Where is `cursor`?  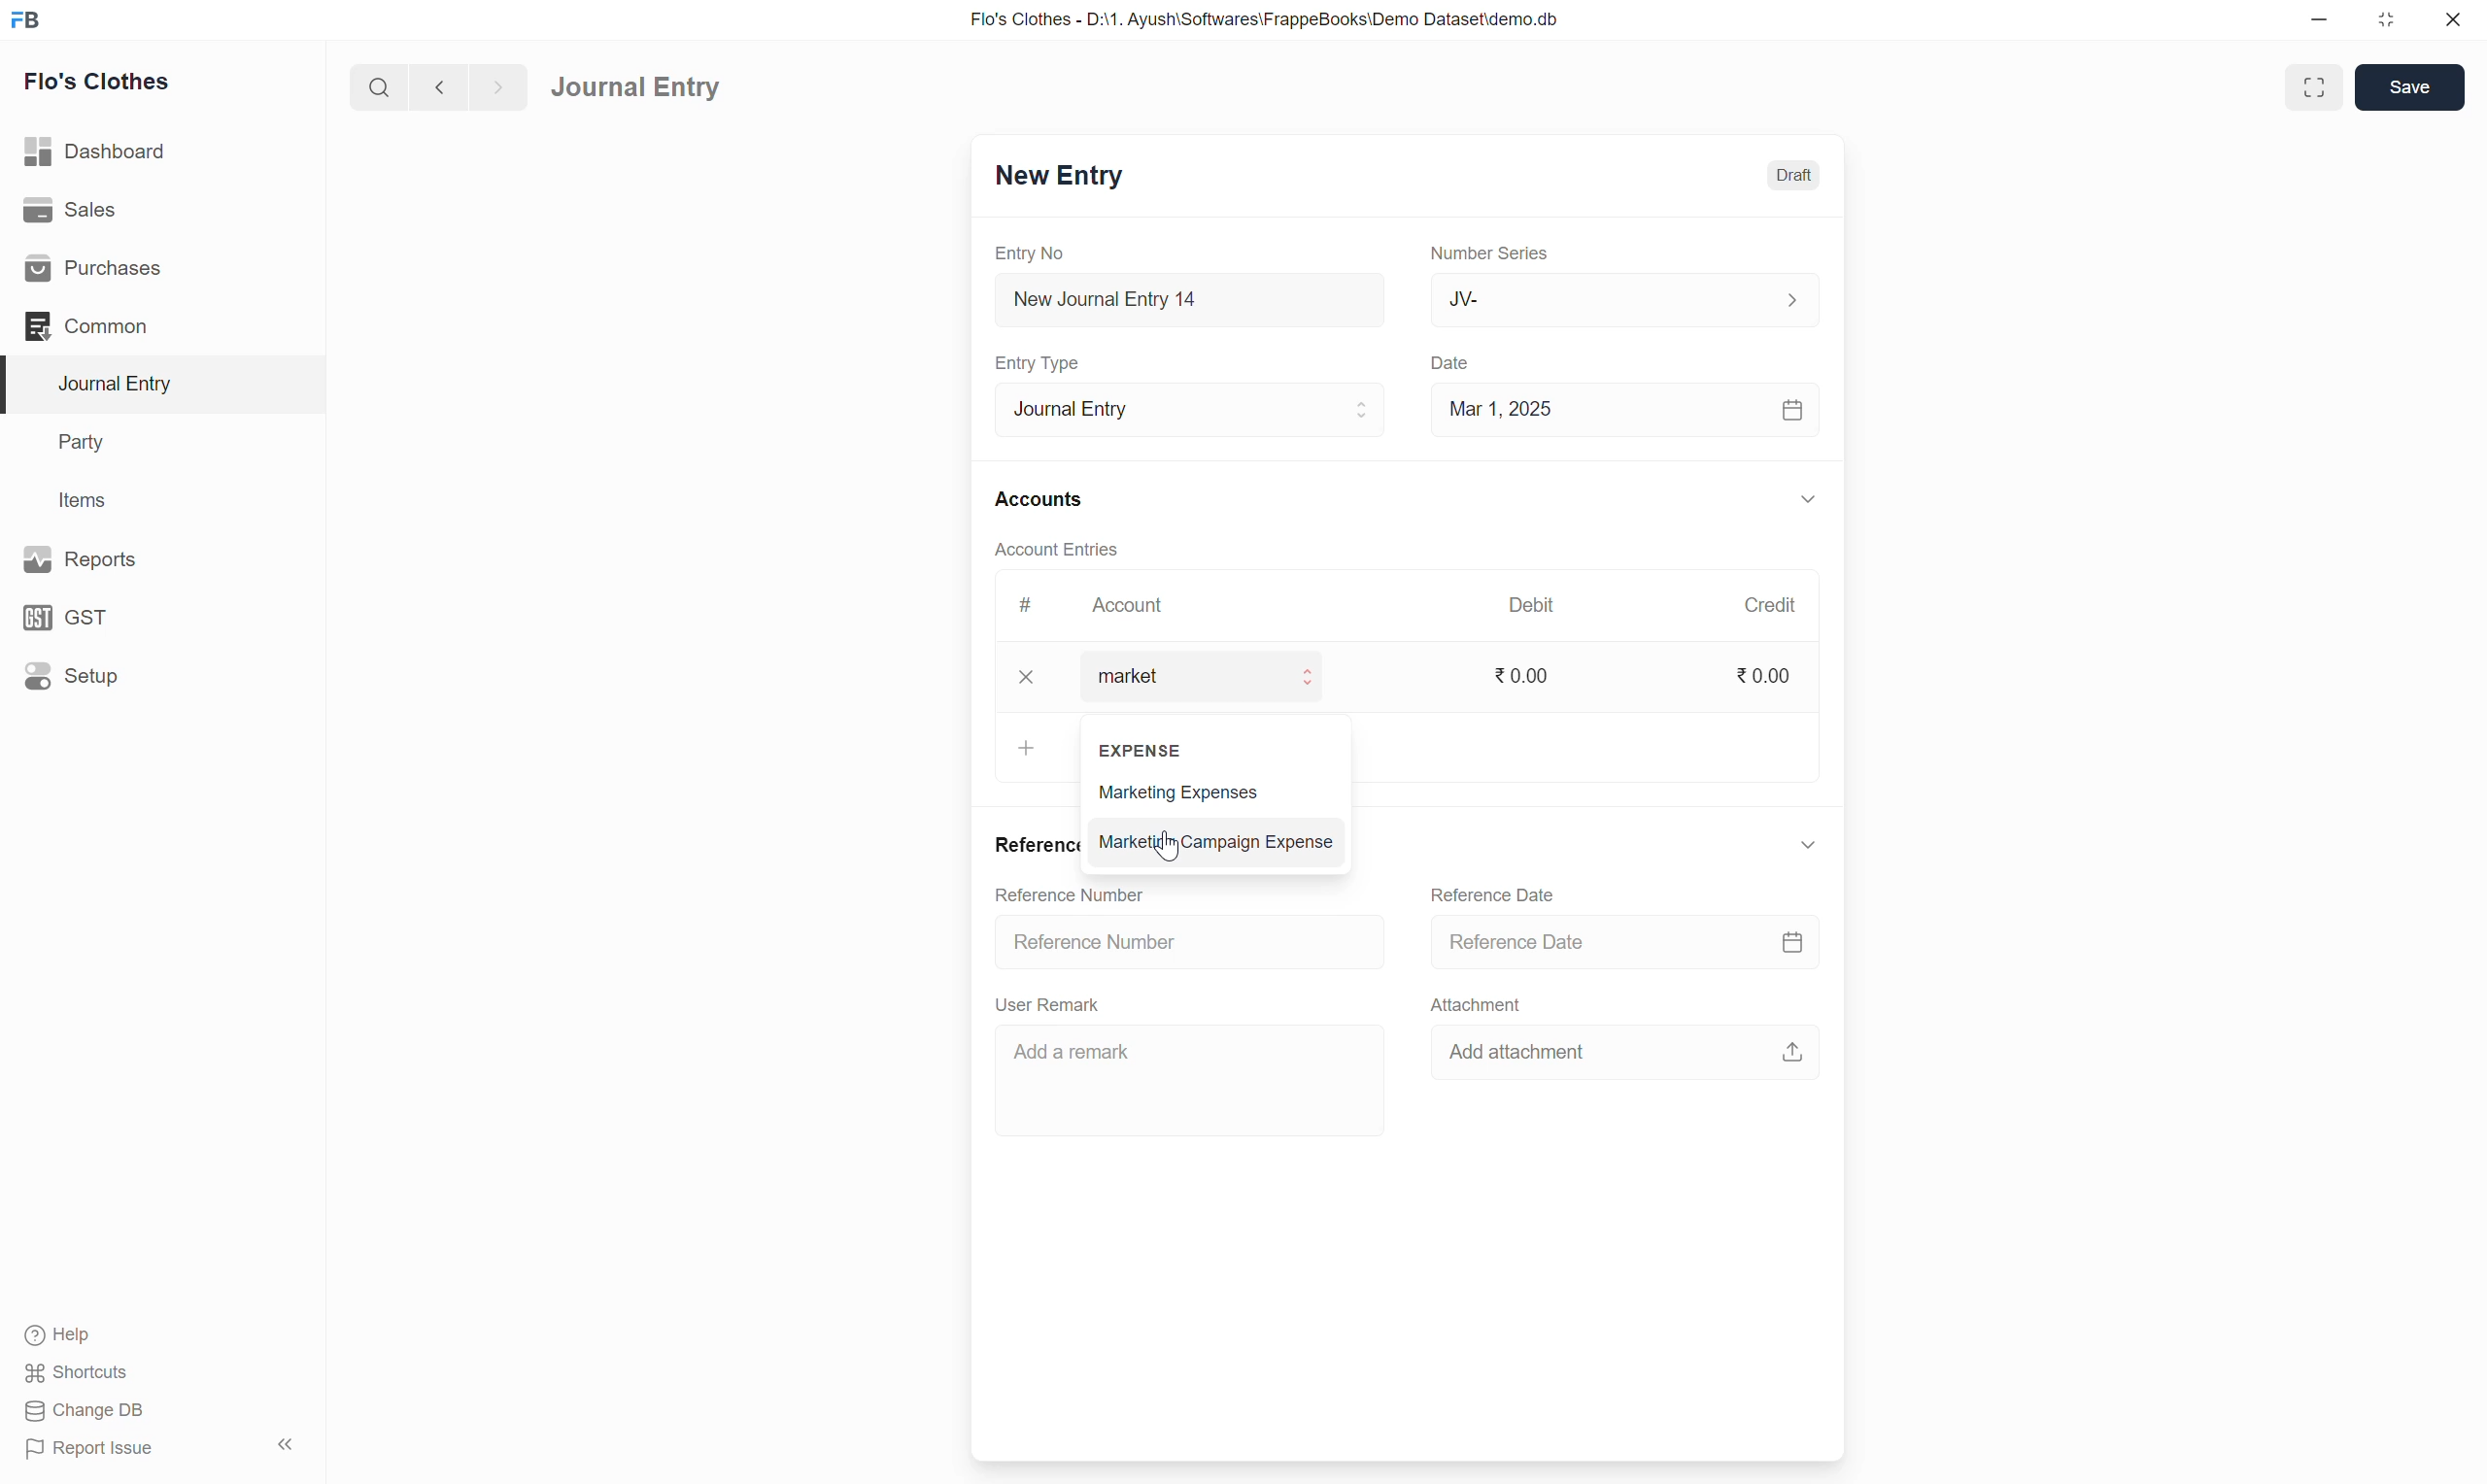
cursor is located at coordinates (1172, 844).